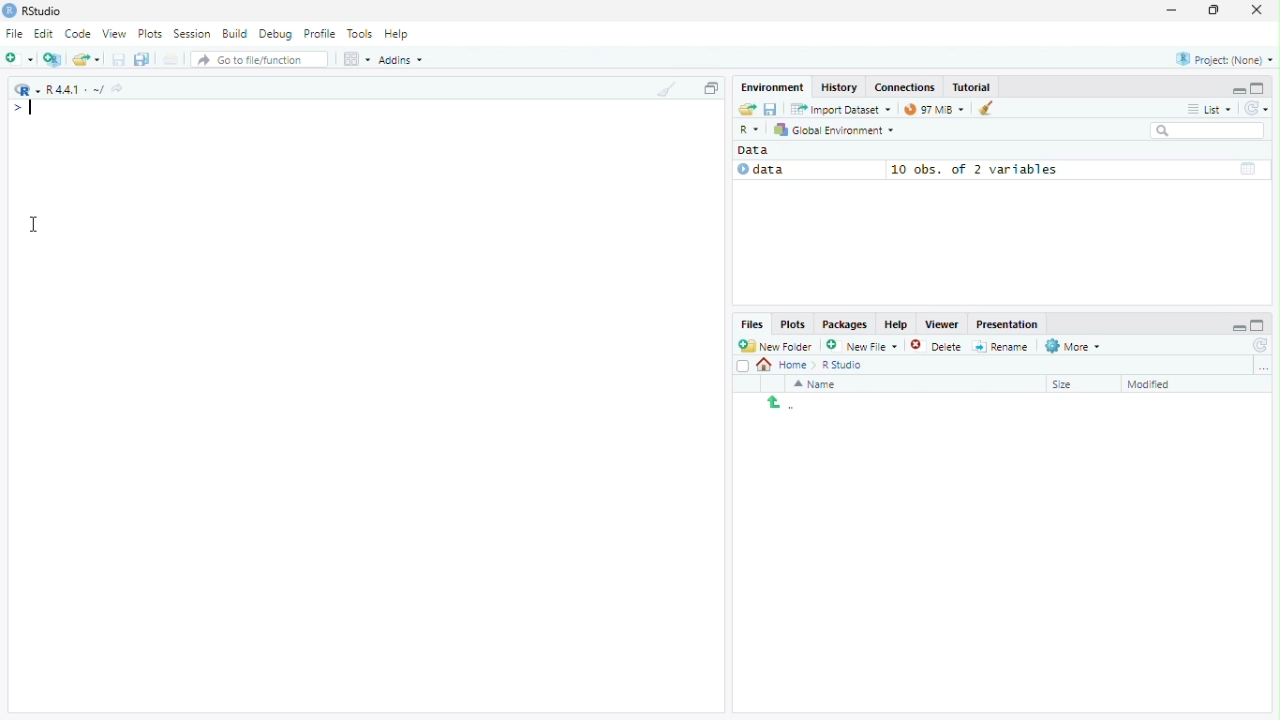 This screenshot has height=720, width=1280. What do you see at coordinates (837, 87) in the screenshot?
I see `History` at bounding box center [837, 87].